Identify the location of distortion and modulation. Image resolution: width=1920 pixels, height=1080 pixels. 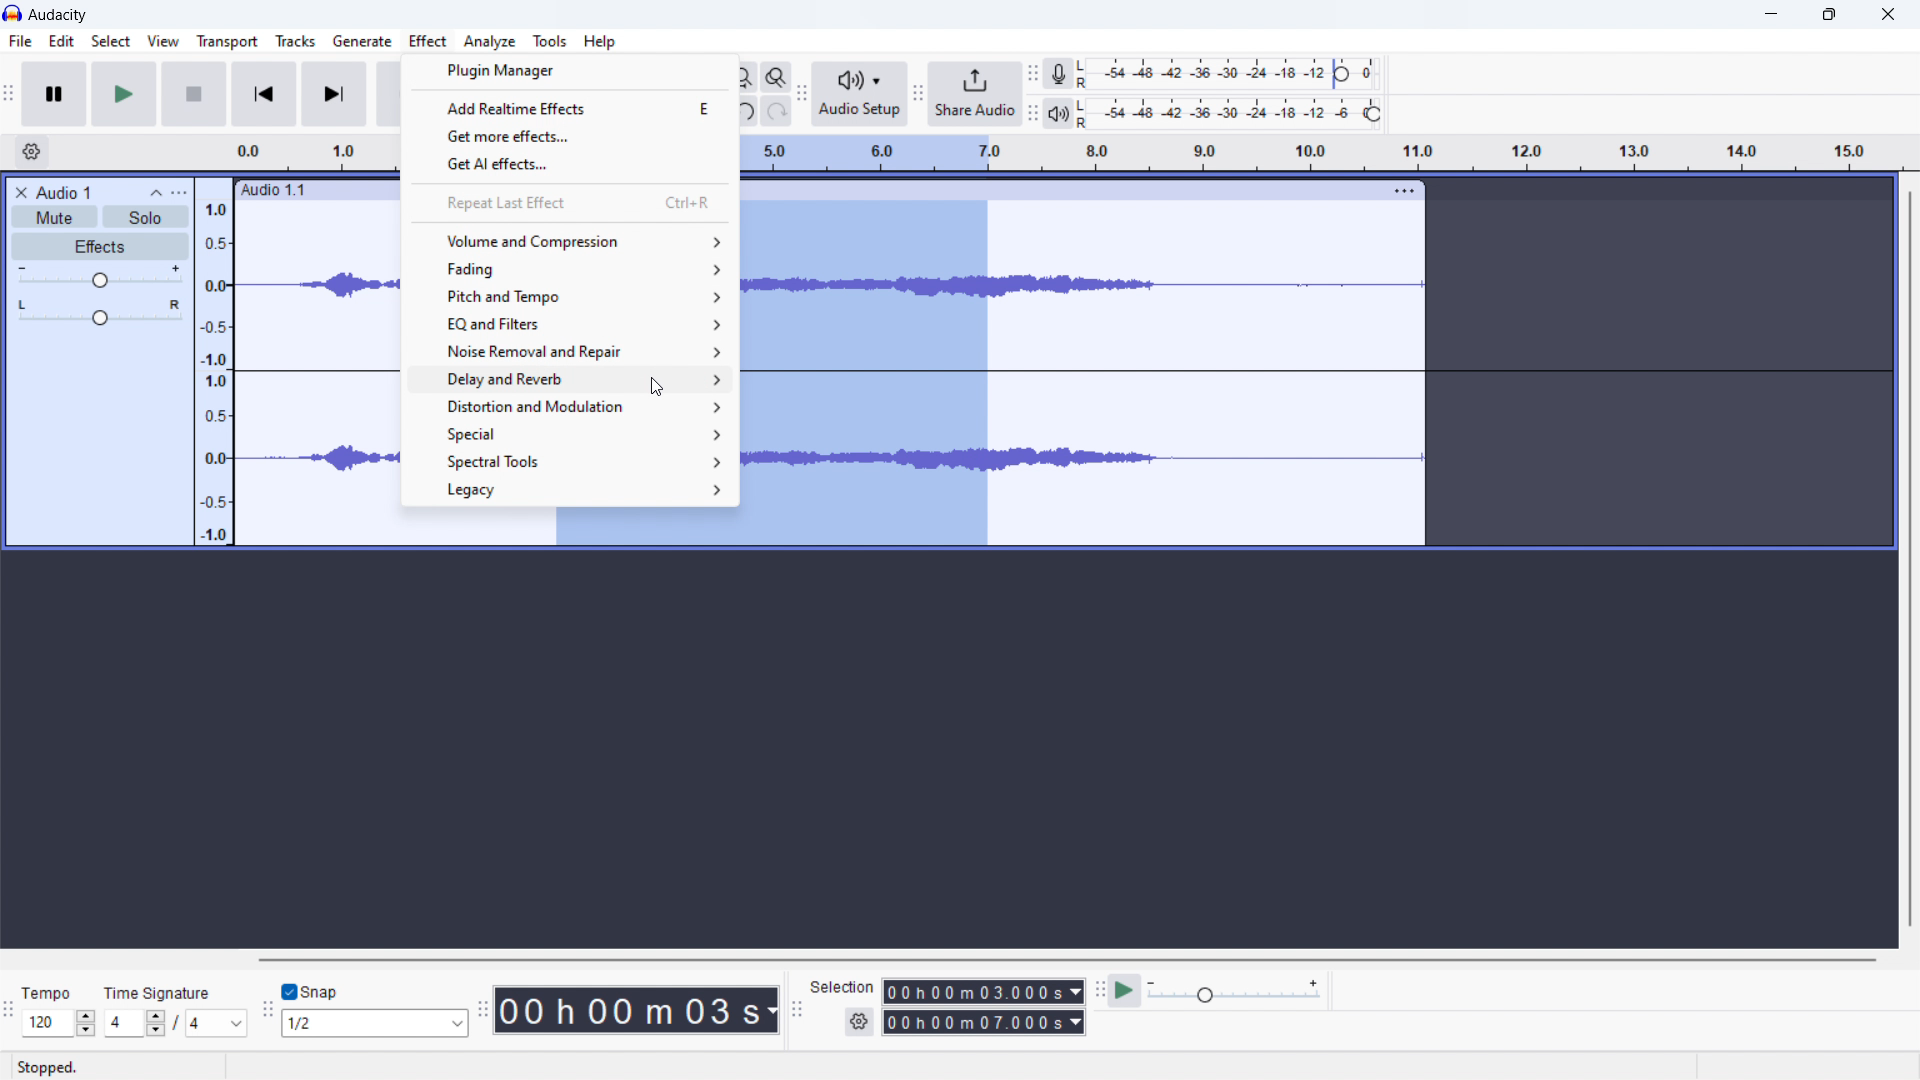
(570, 406).